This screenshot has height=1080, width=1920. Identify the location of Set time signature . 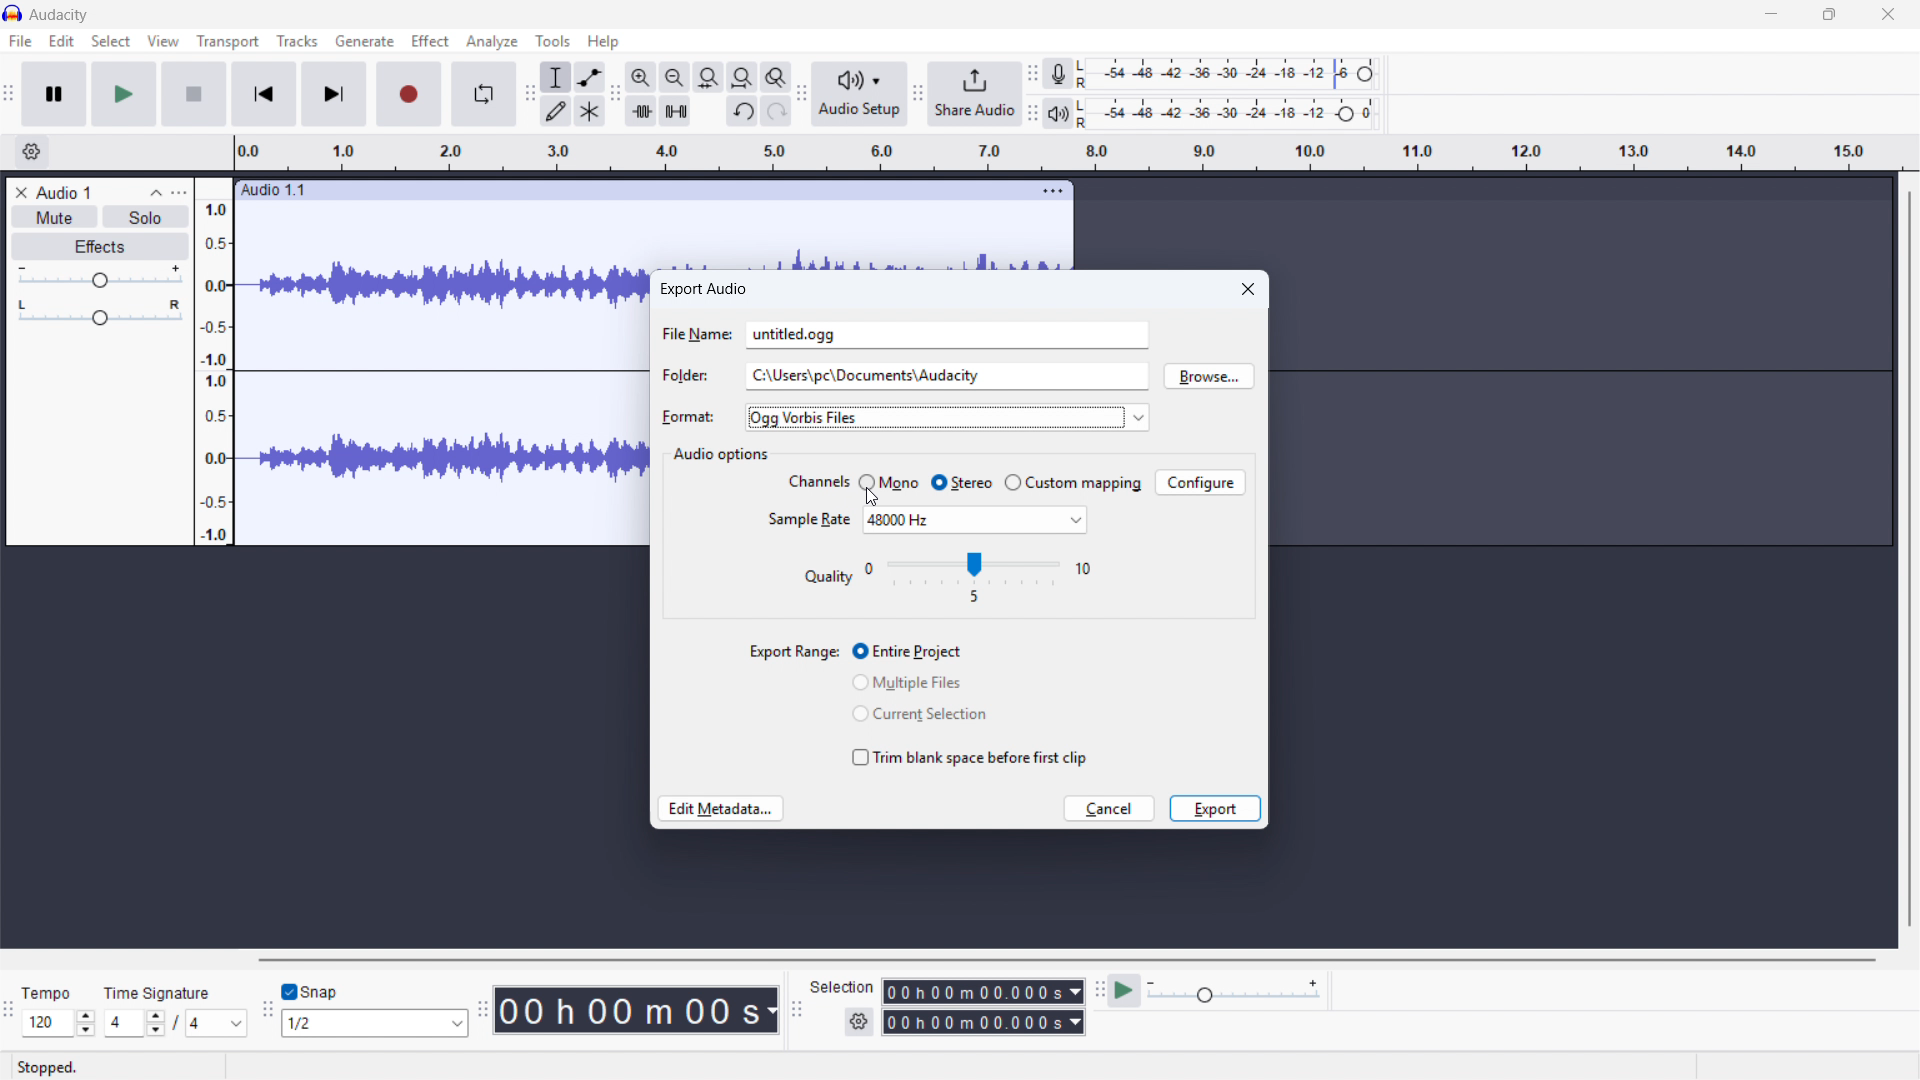
(220, 1025).